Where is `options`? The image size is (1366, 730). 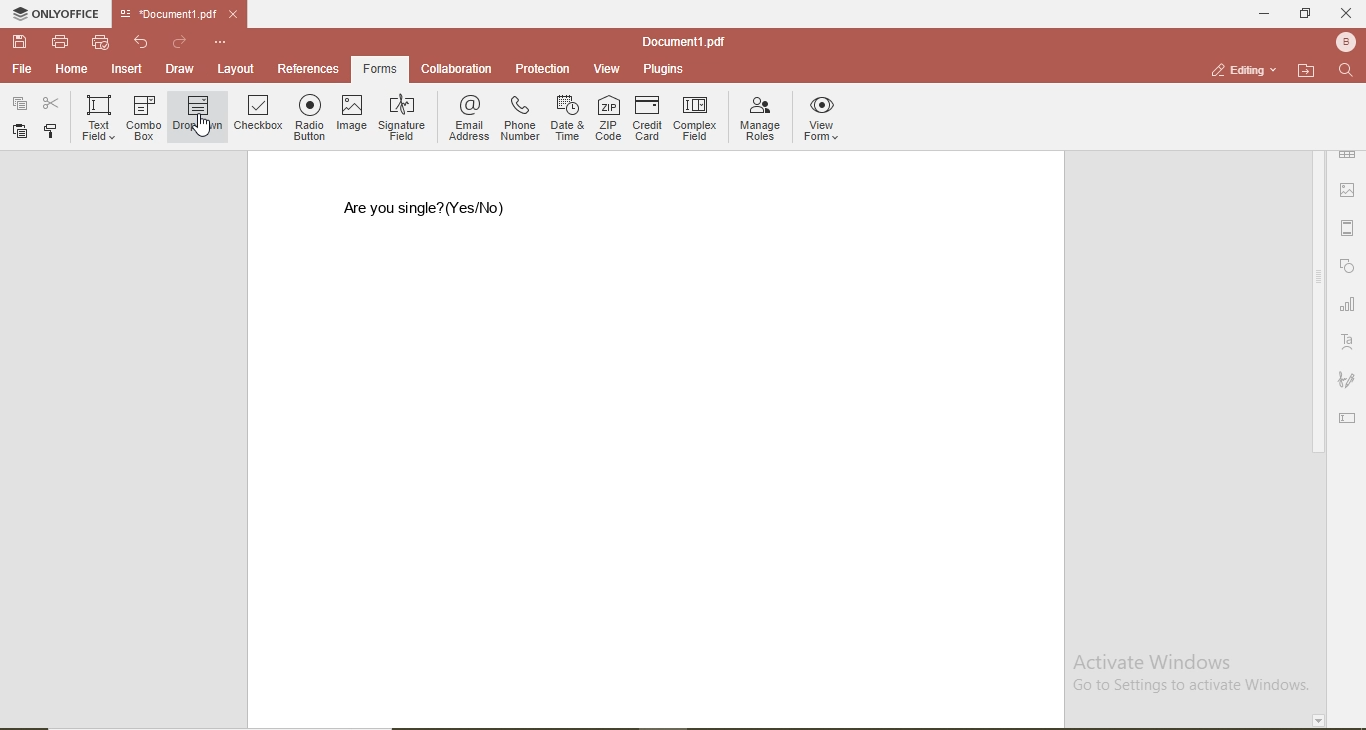
options is located at coordinates (221, 43).